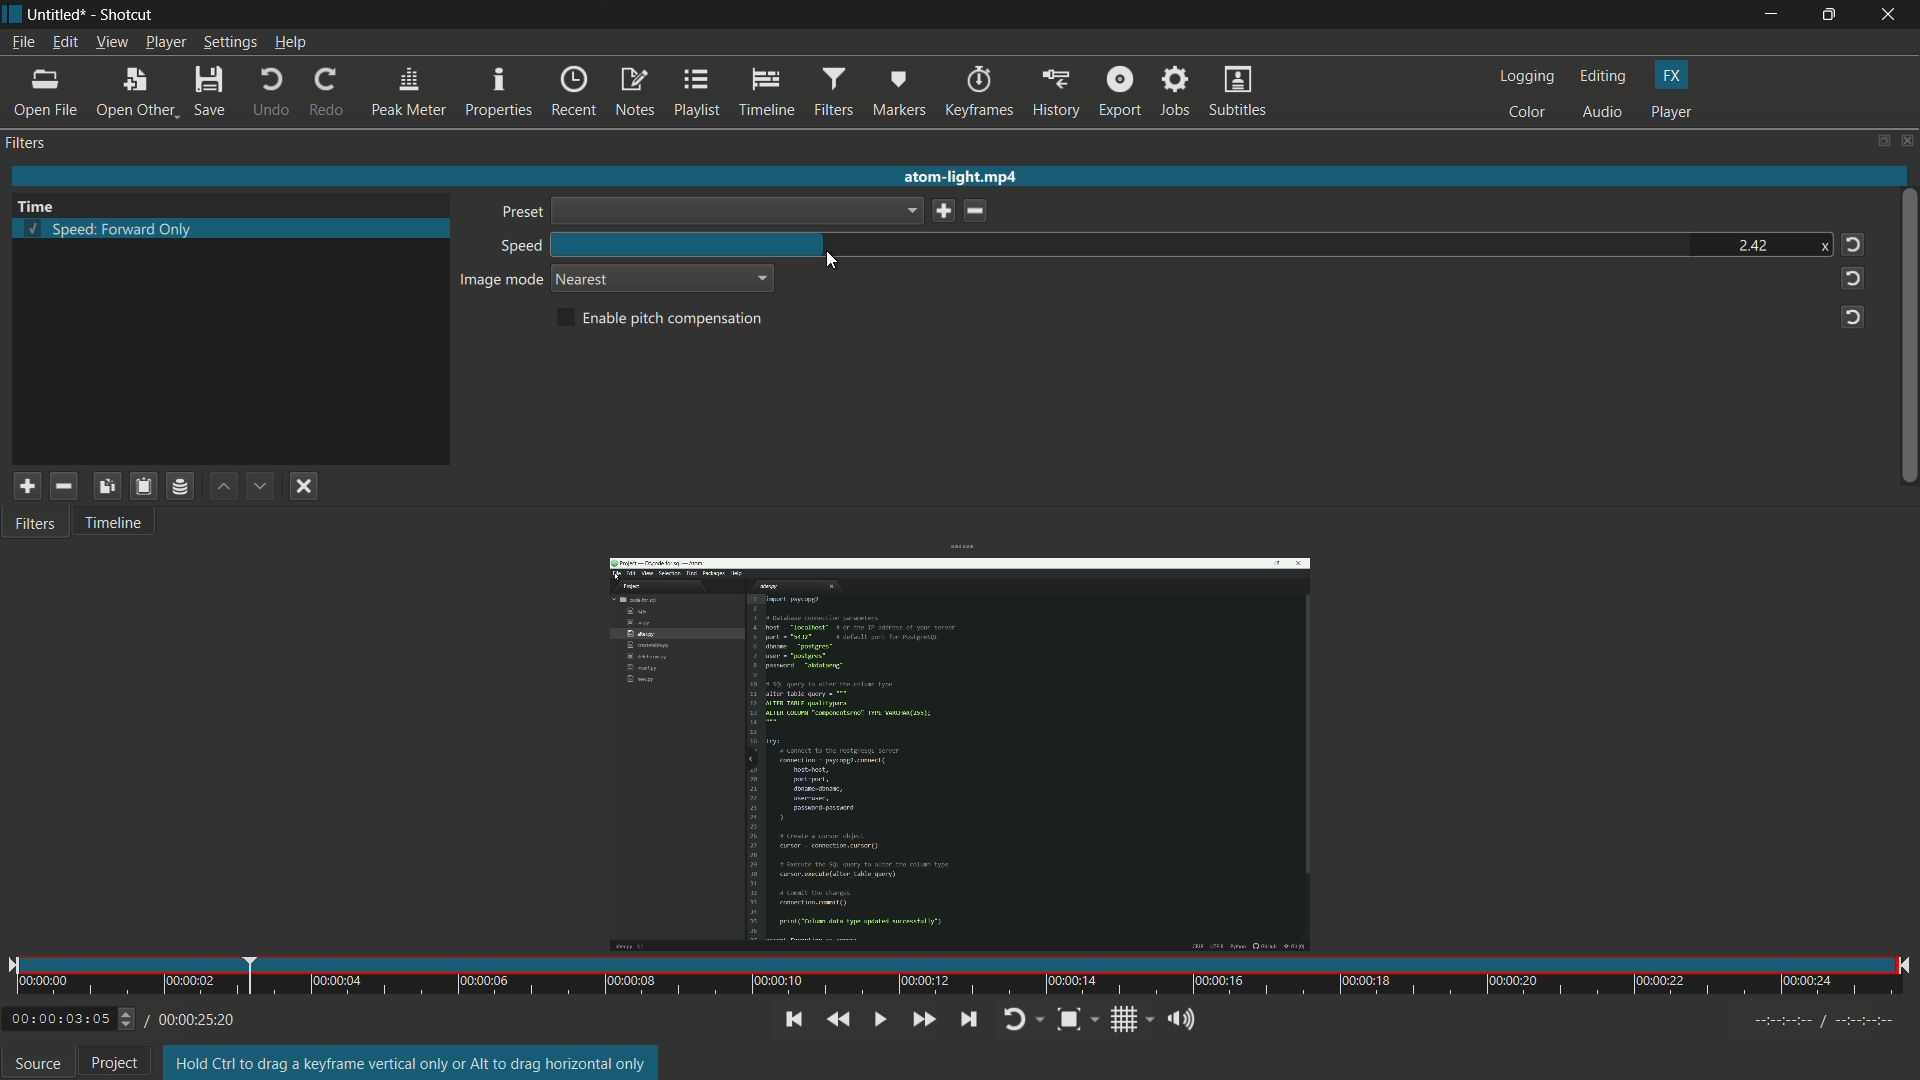 This screenshot has height=1080, width=1920. What do you see at coordinates (1769, 14) in the screenshot?
I see `minimize` at bounding box center [1769, 14].